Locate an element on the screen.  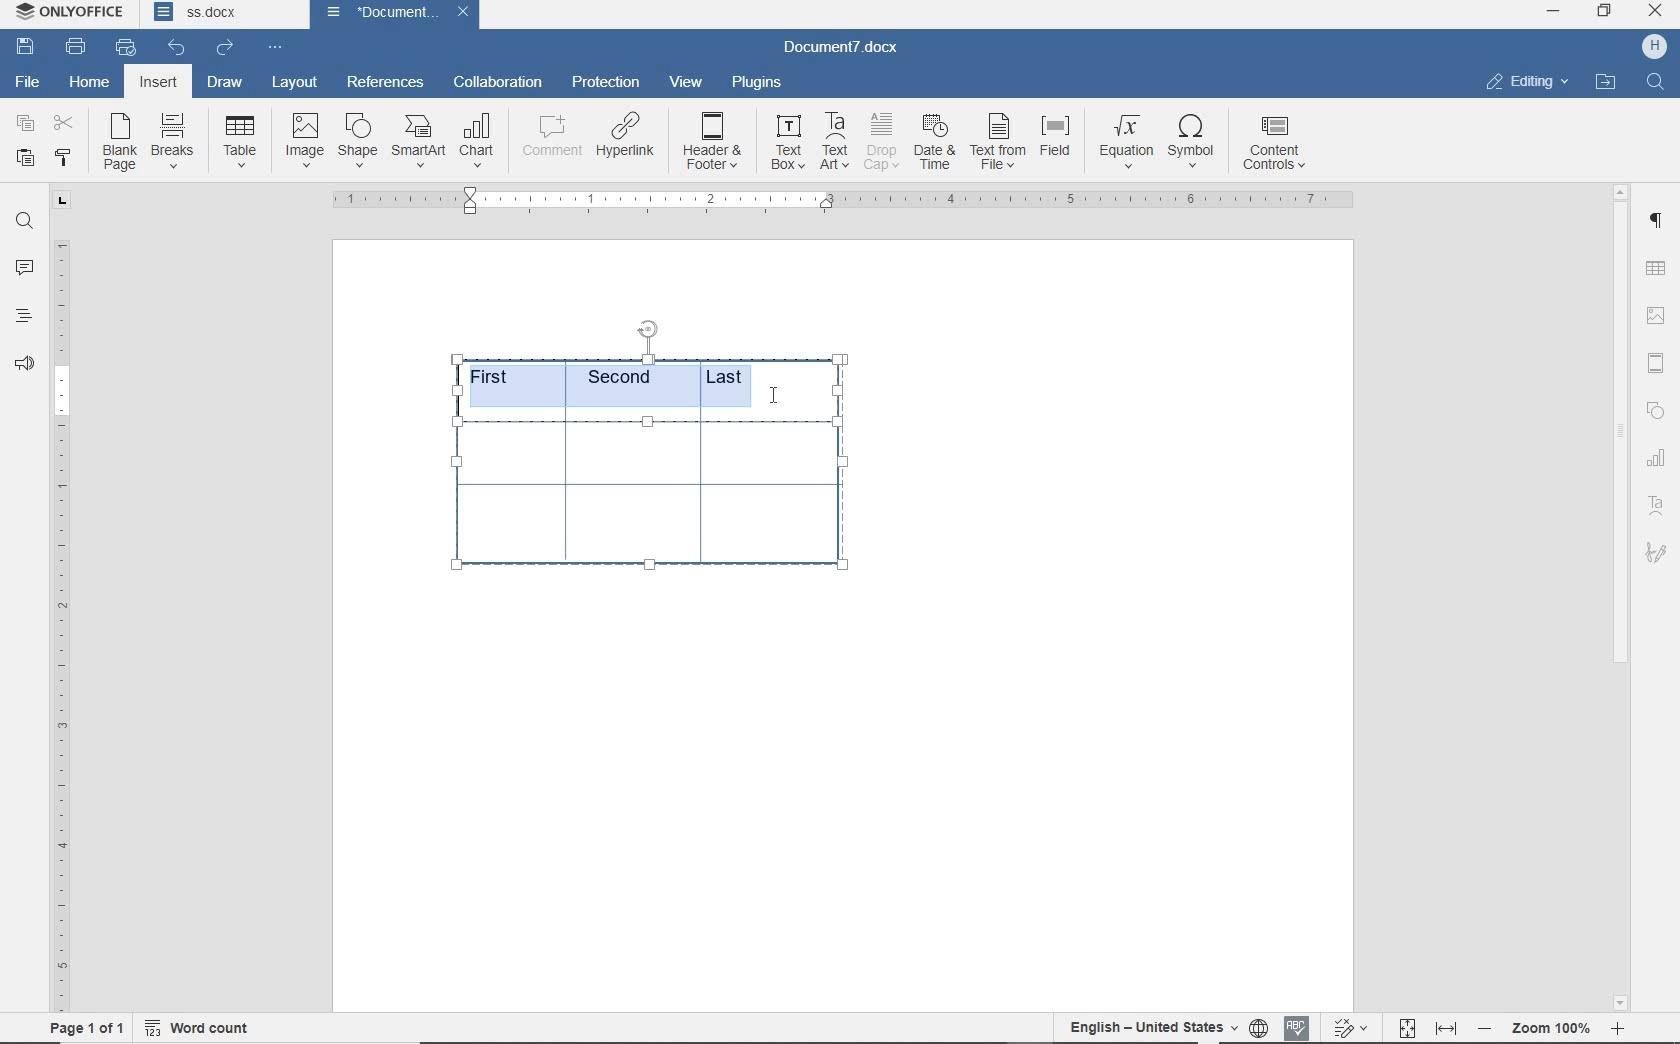
view is located at coordinates (687, 83).